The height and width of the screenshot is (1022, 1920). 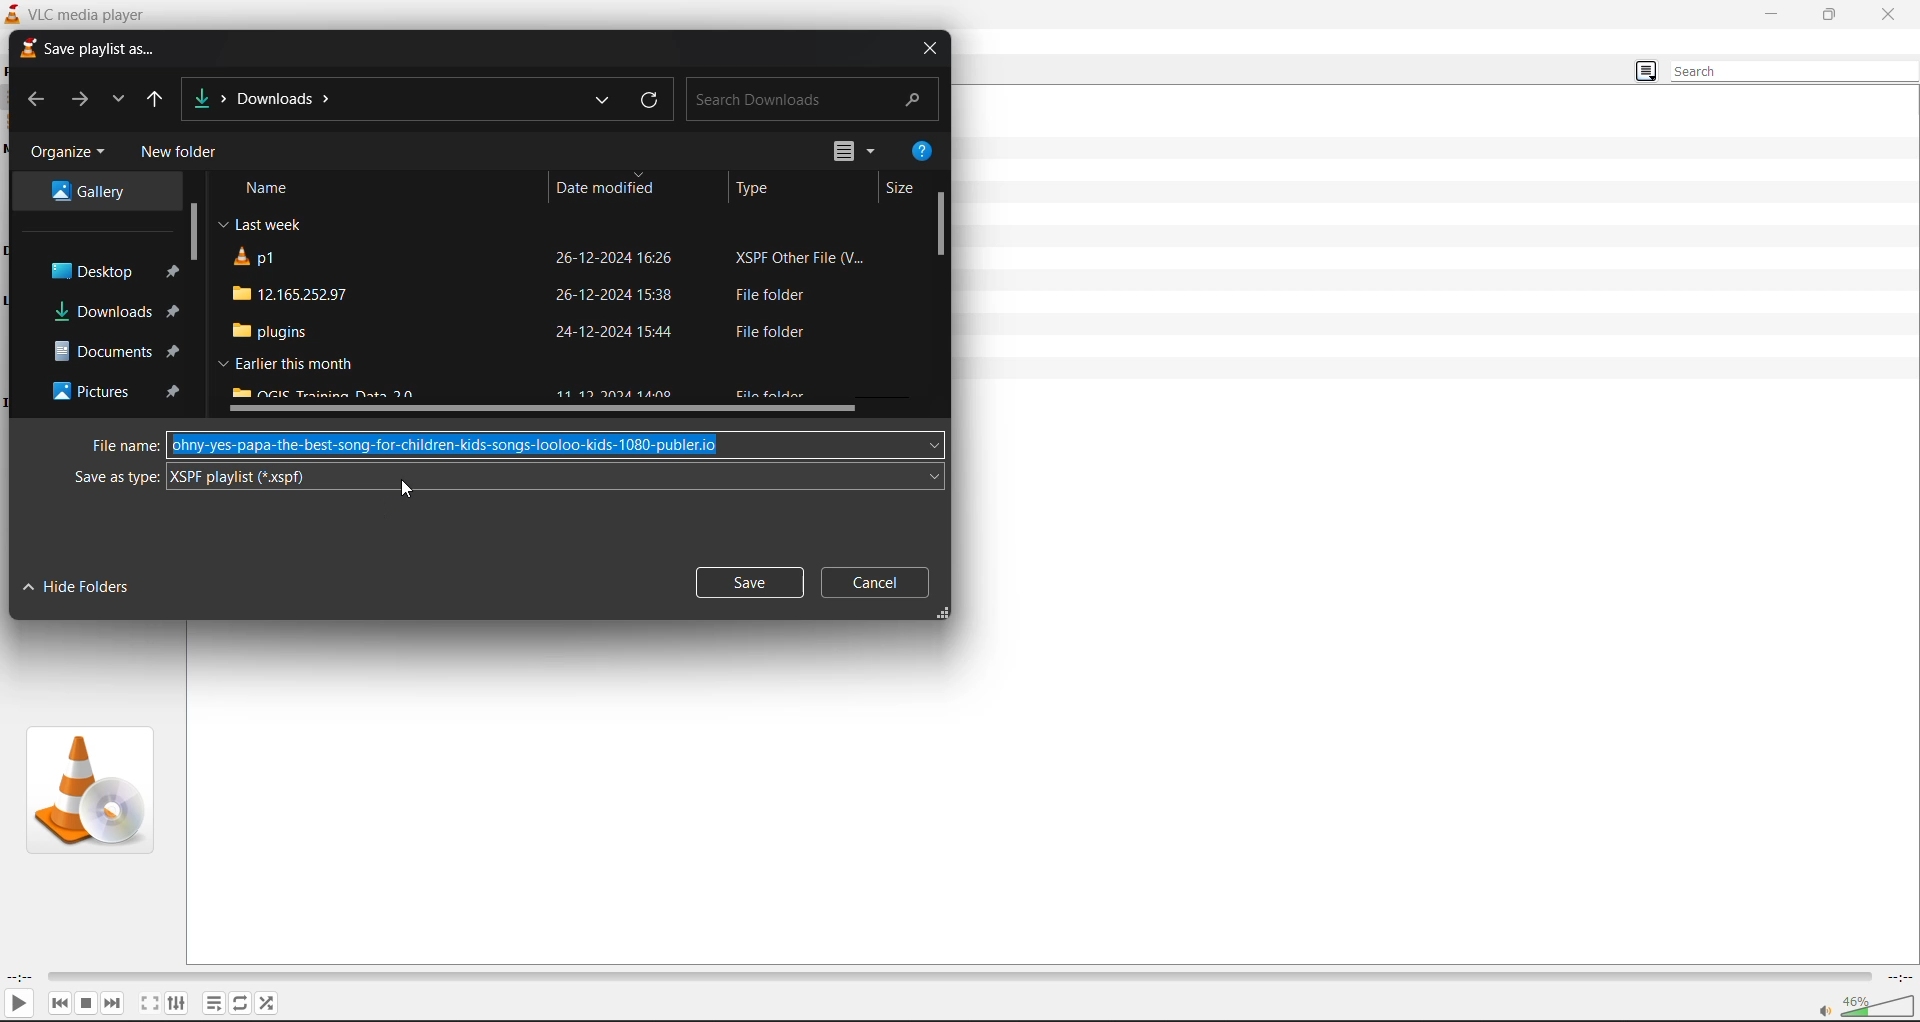 What do you see at coordinates (922, 155) in the screenshot?
I see `help` at bounding box center [922, 155].